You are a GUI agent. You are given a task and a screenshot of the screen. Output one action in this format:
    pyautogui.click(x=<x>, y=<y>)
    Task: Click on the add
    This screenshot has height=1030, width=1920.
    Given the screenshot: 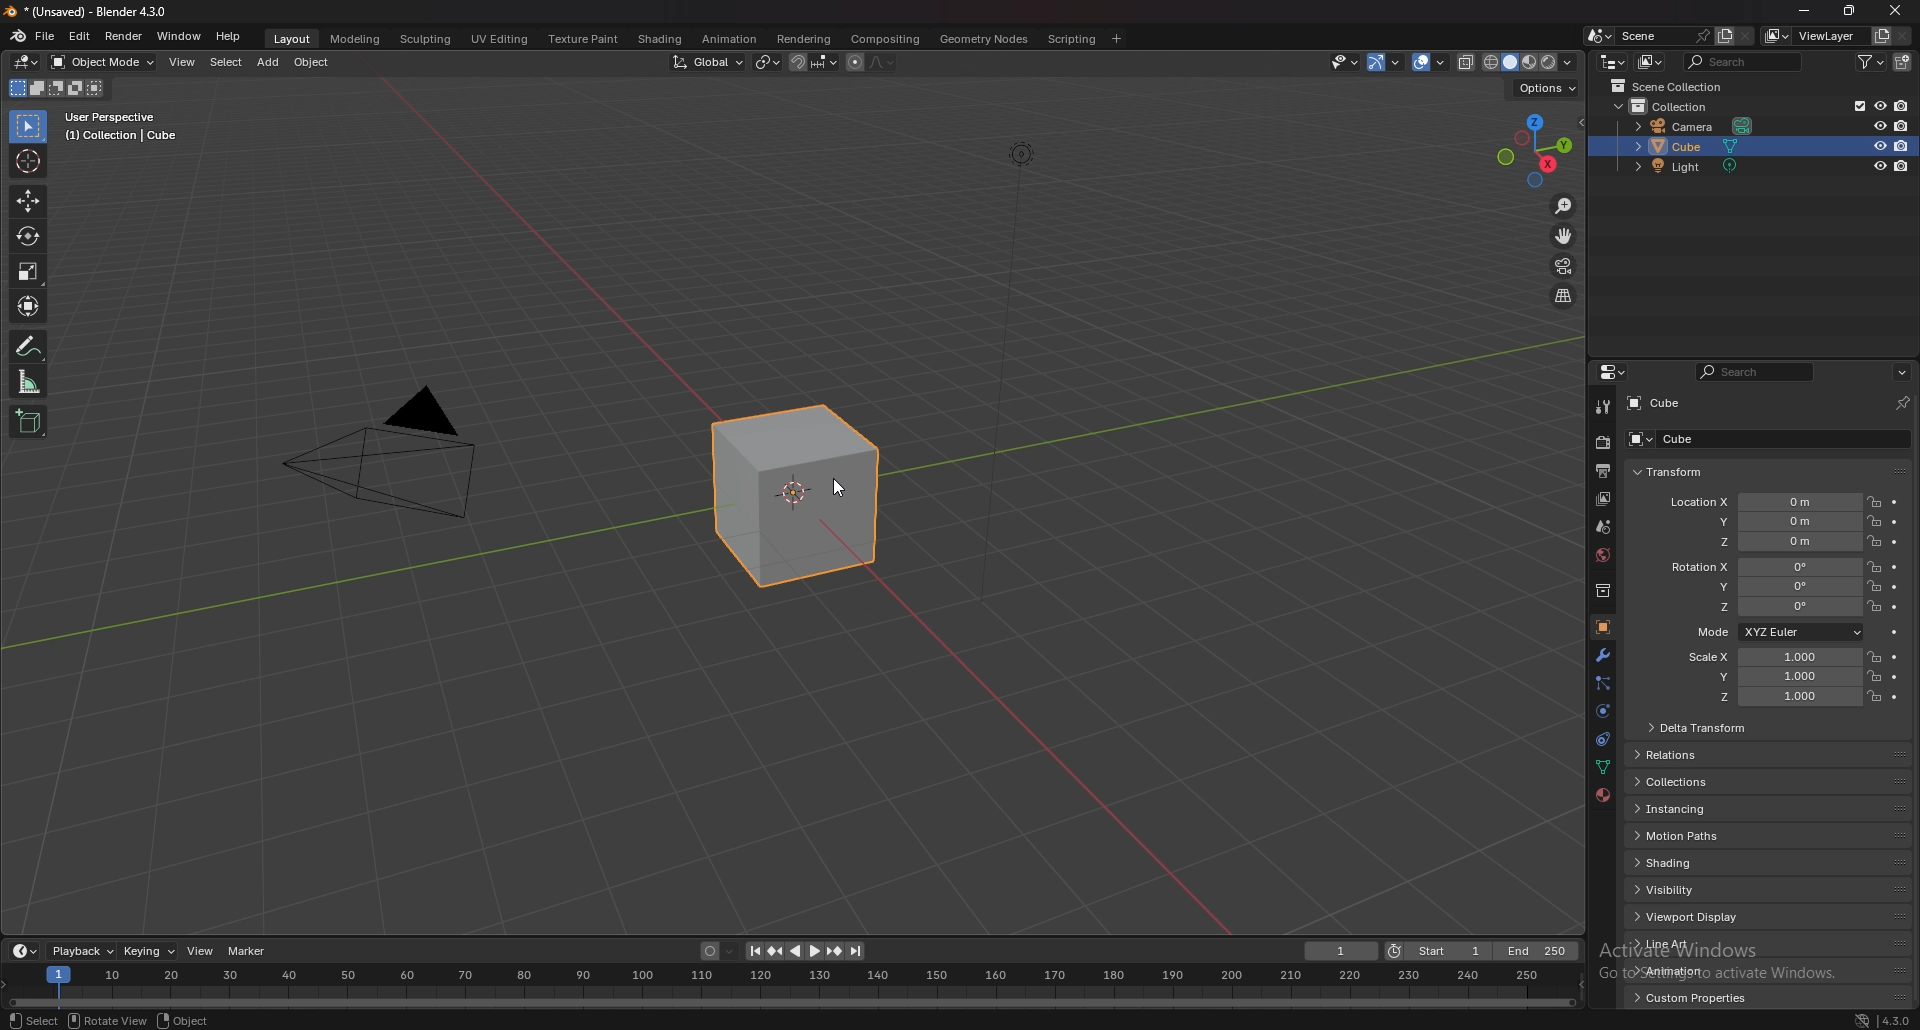 What is the action you would take?
    pyautogui.click(x=268, y=62)
    